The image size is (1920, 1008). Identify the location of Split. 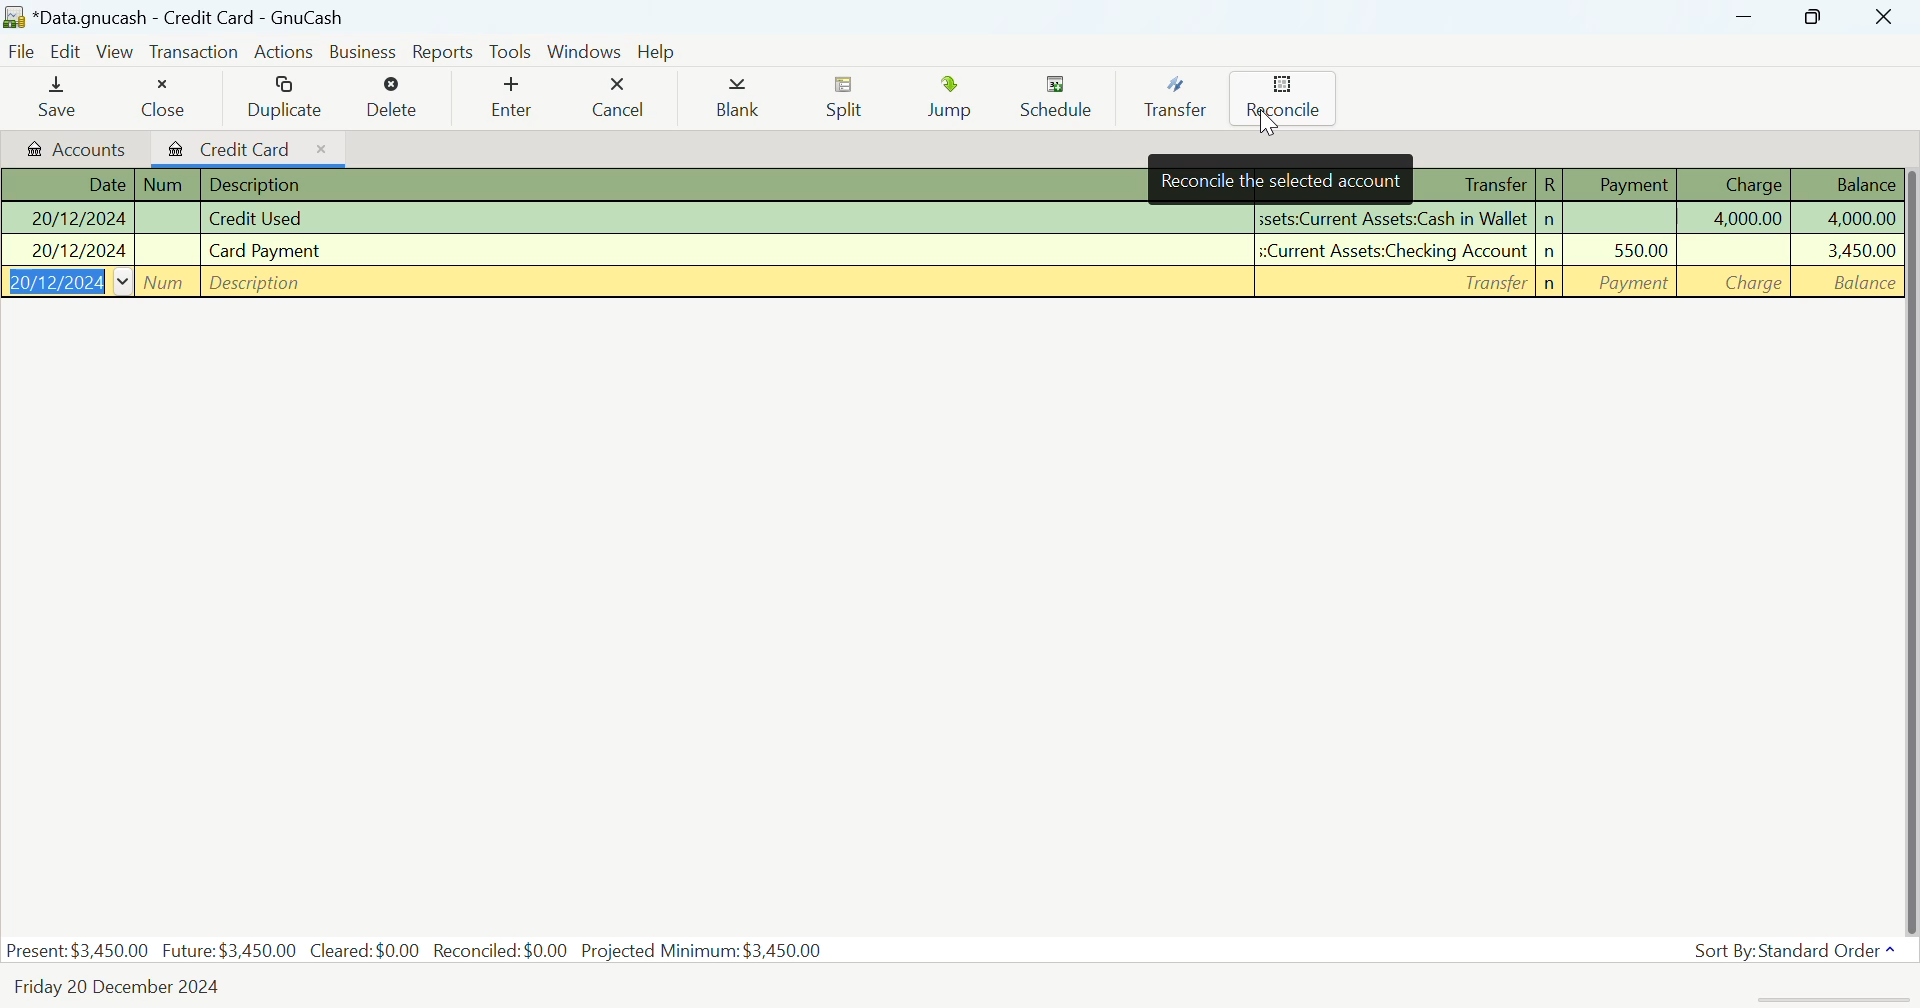
(847, 102).